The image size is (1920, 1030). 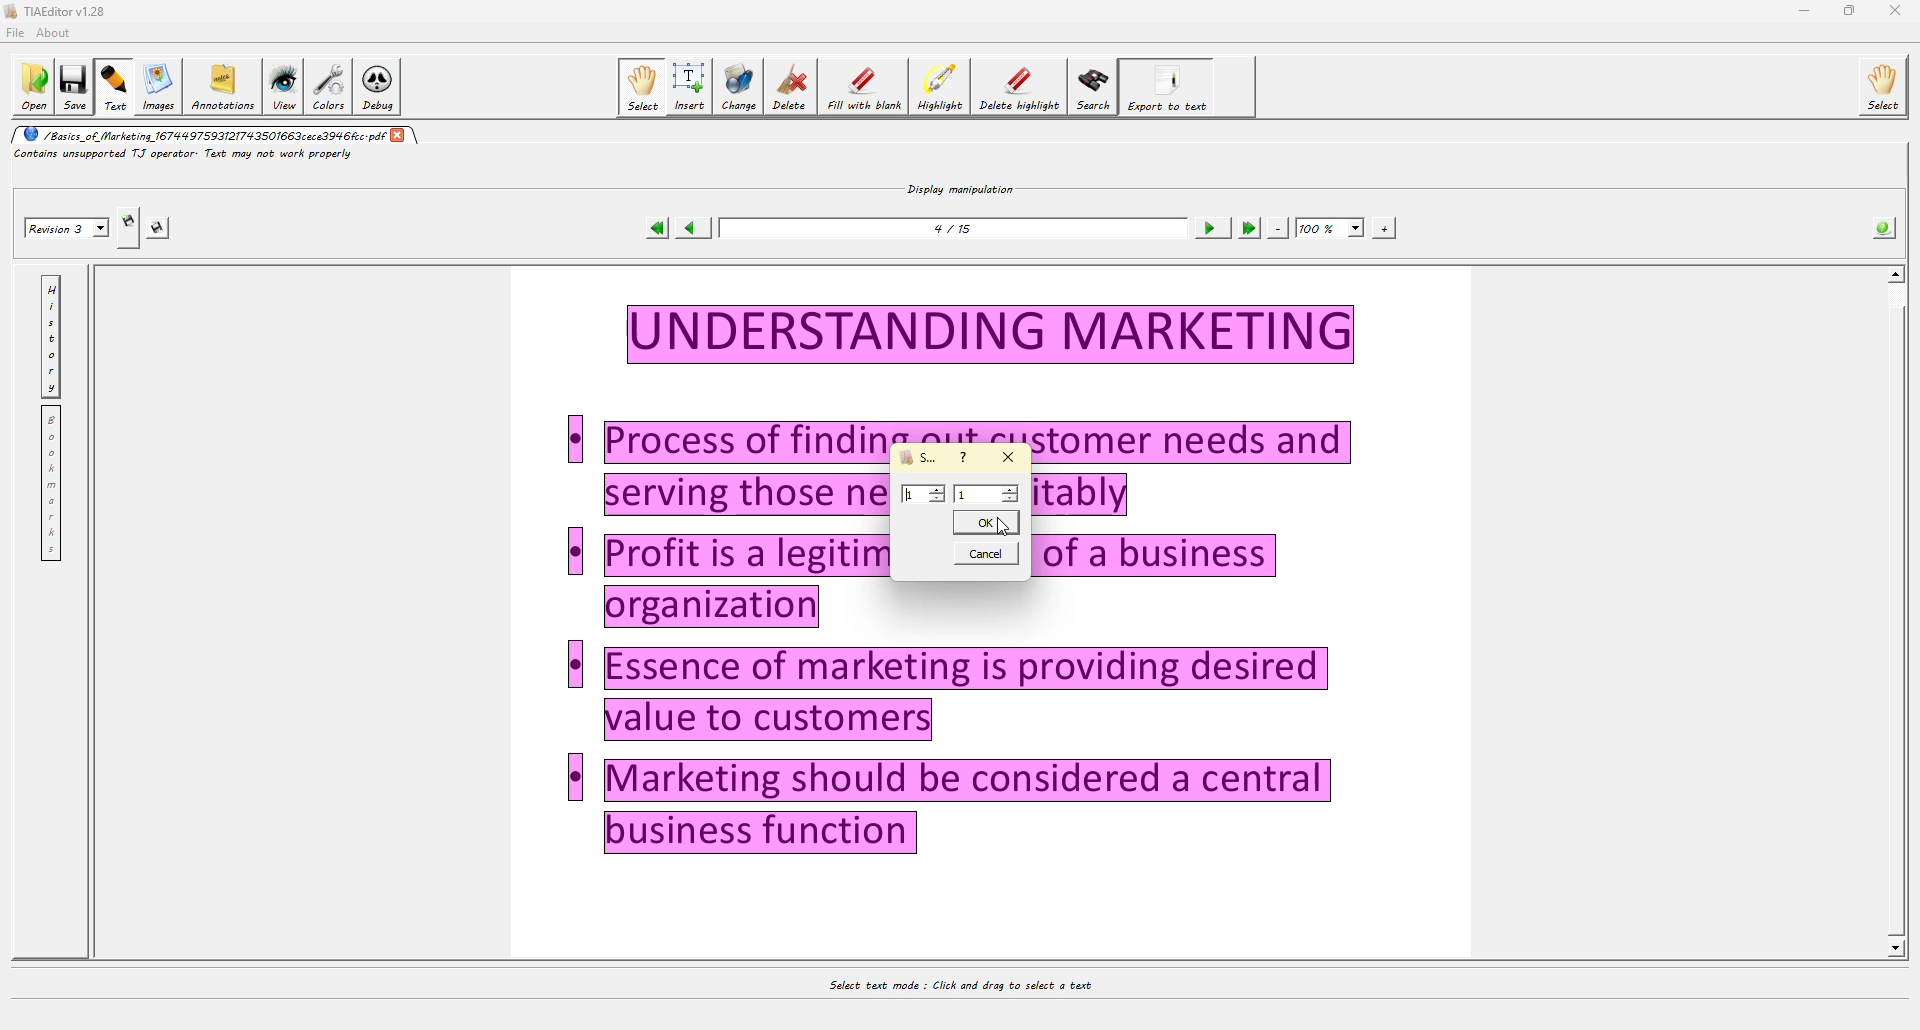 I want to click on select, so click(x=638, y=85).